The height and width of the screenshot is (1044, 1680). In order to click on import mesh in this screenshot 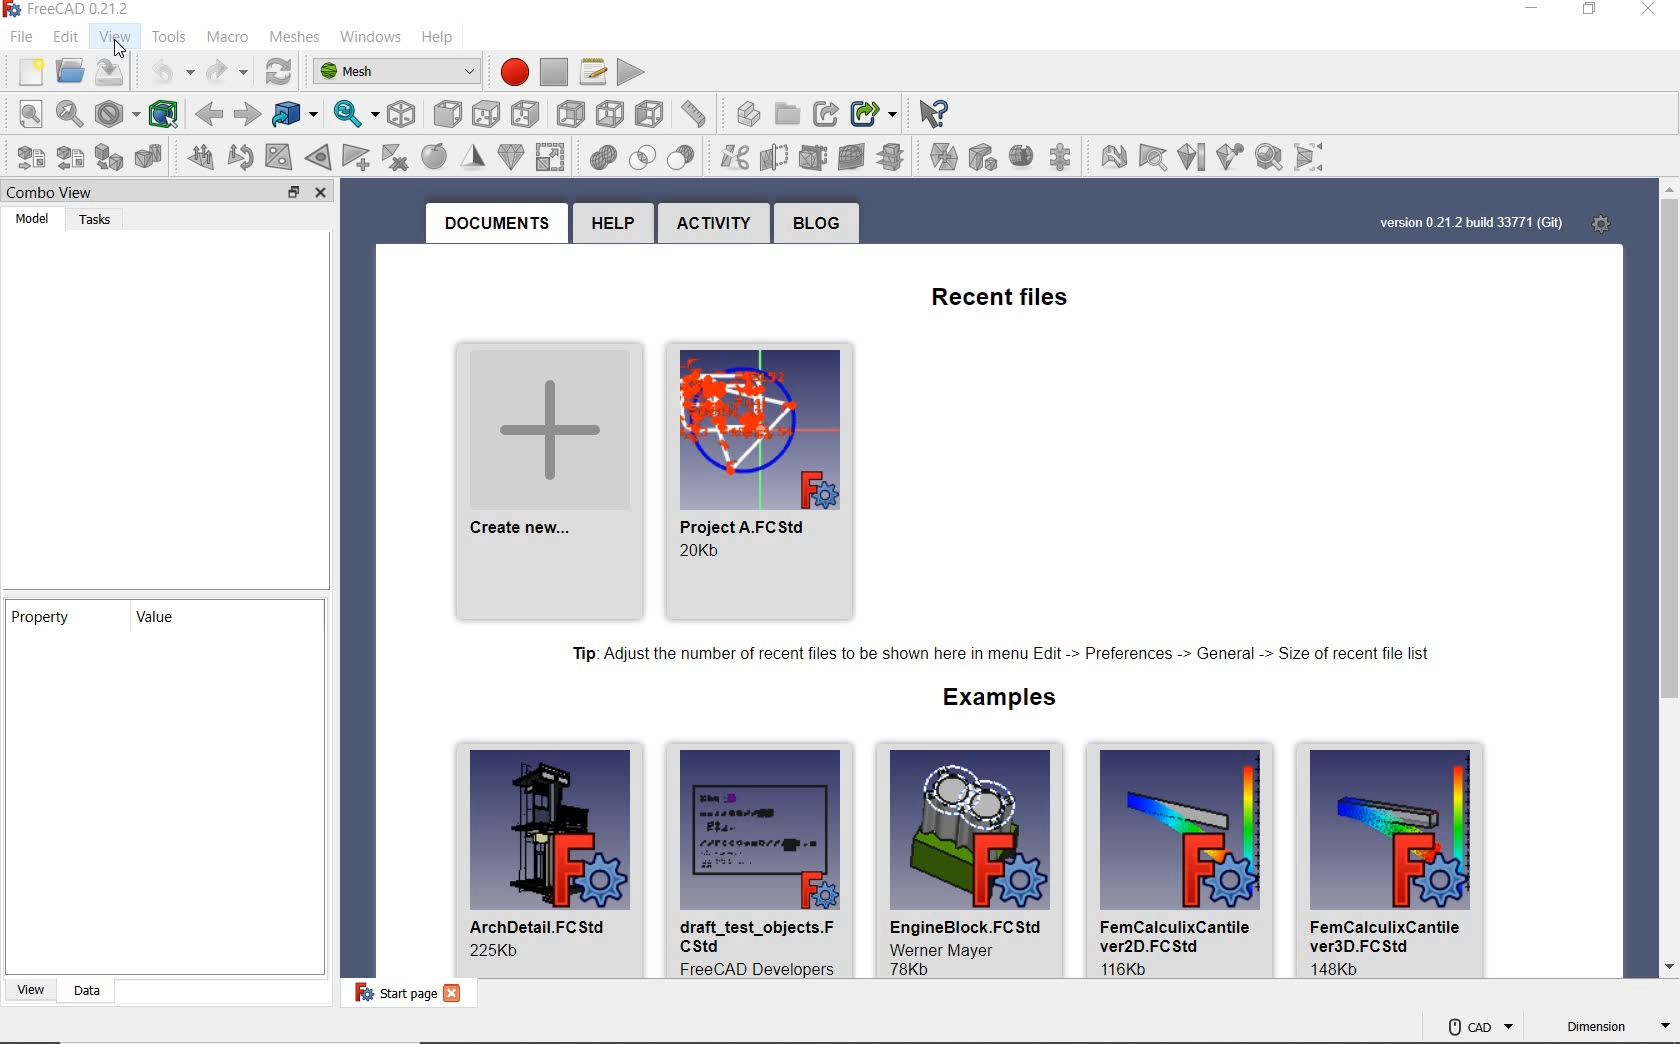, I will do `click(23, 157)`.